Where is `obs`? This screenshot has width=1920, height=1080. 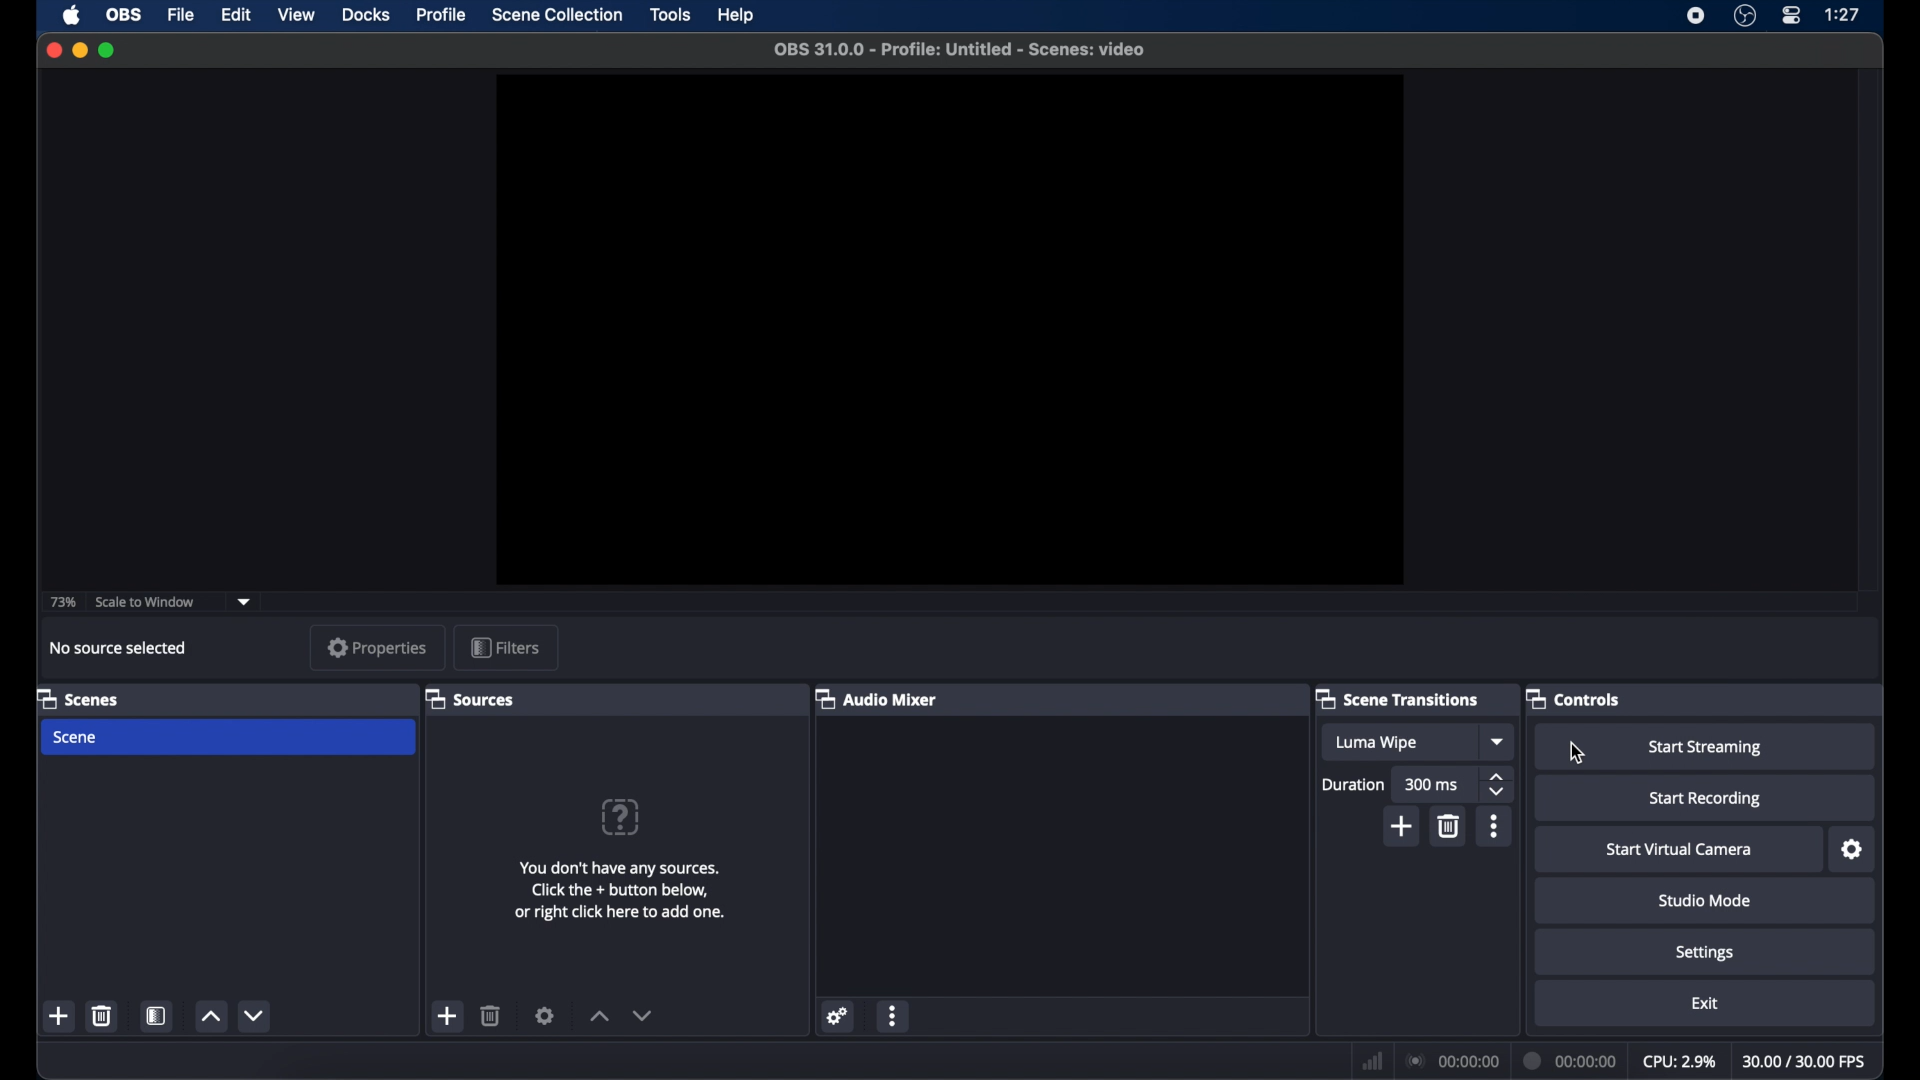
obs is located at coordinates (124, 16).